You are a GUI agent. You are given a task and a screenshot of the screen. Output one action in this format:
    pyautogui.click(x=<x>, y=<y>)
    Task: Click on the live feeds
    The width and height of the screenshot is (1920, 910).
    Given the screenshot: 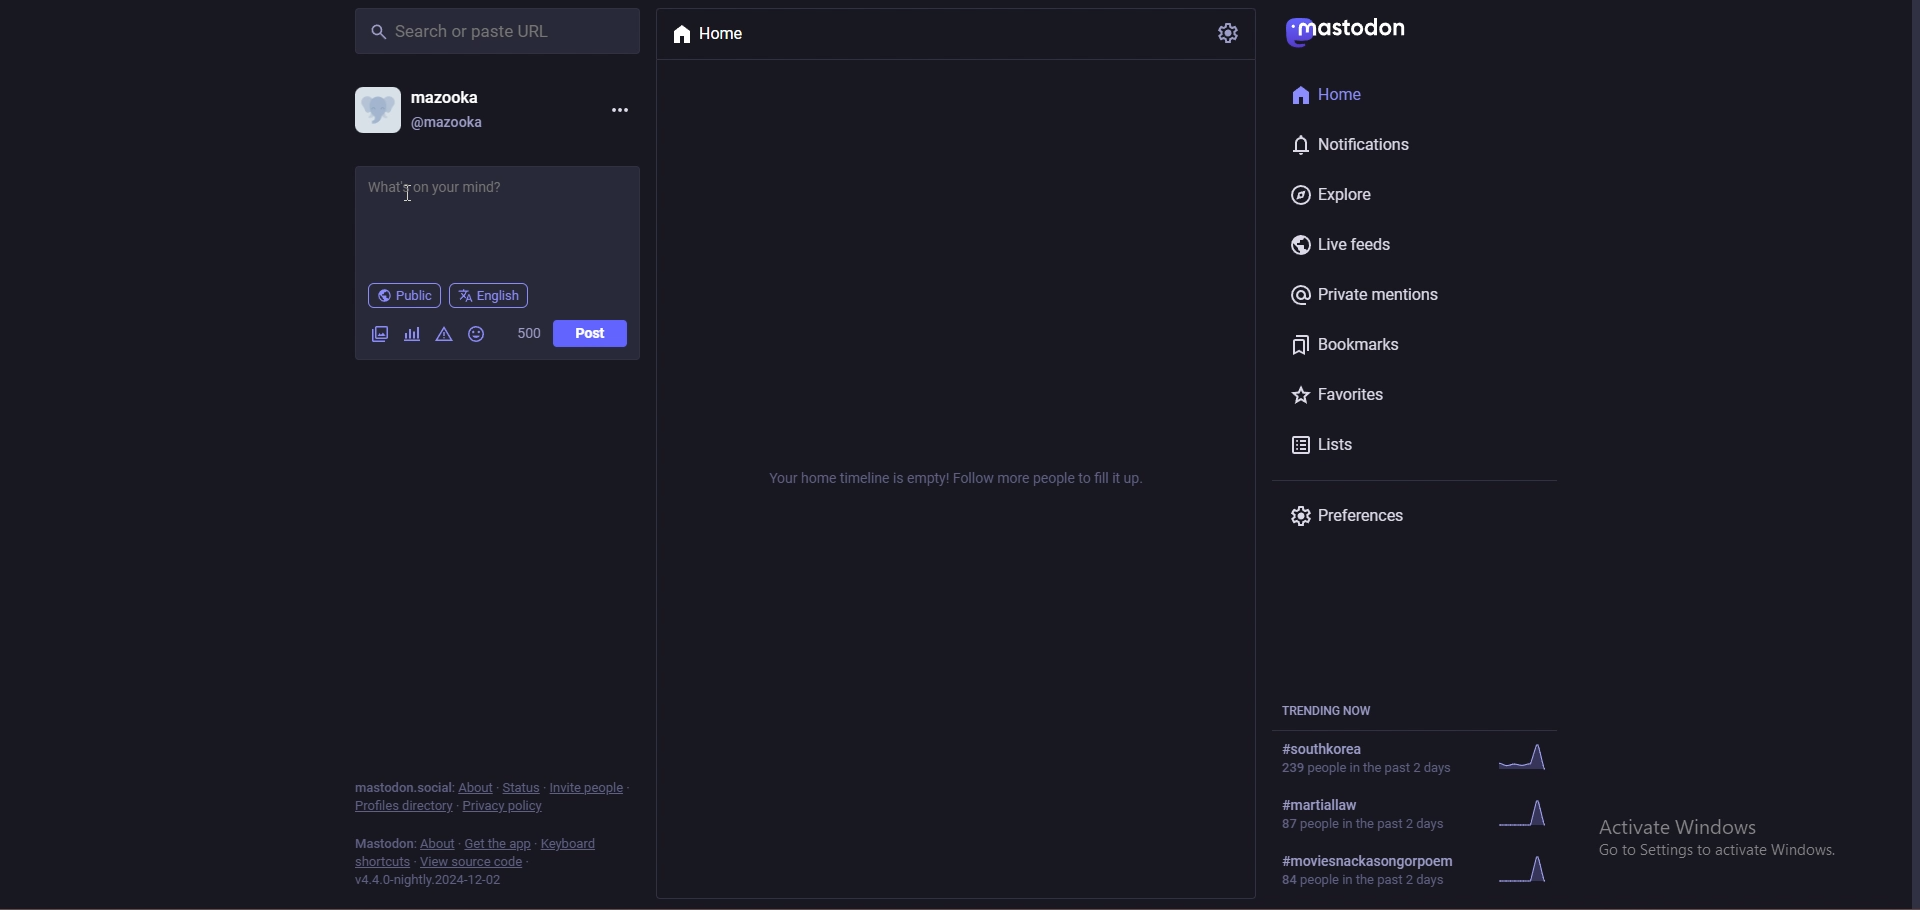 What is the action you would take?
    pyautogui.click(x=1352, y=245)
    